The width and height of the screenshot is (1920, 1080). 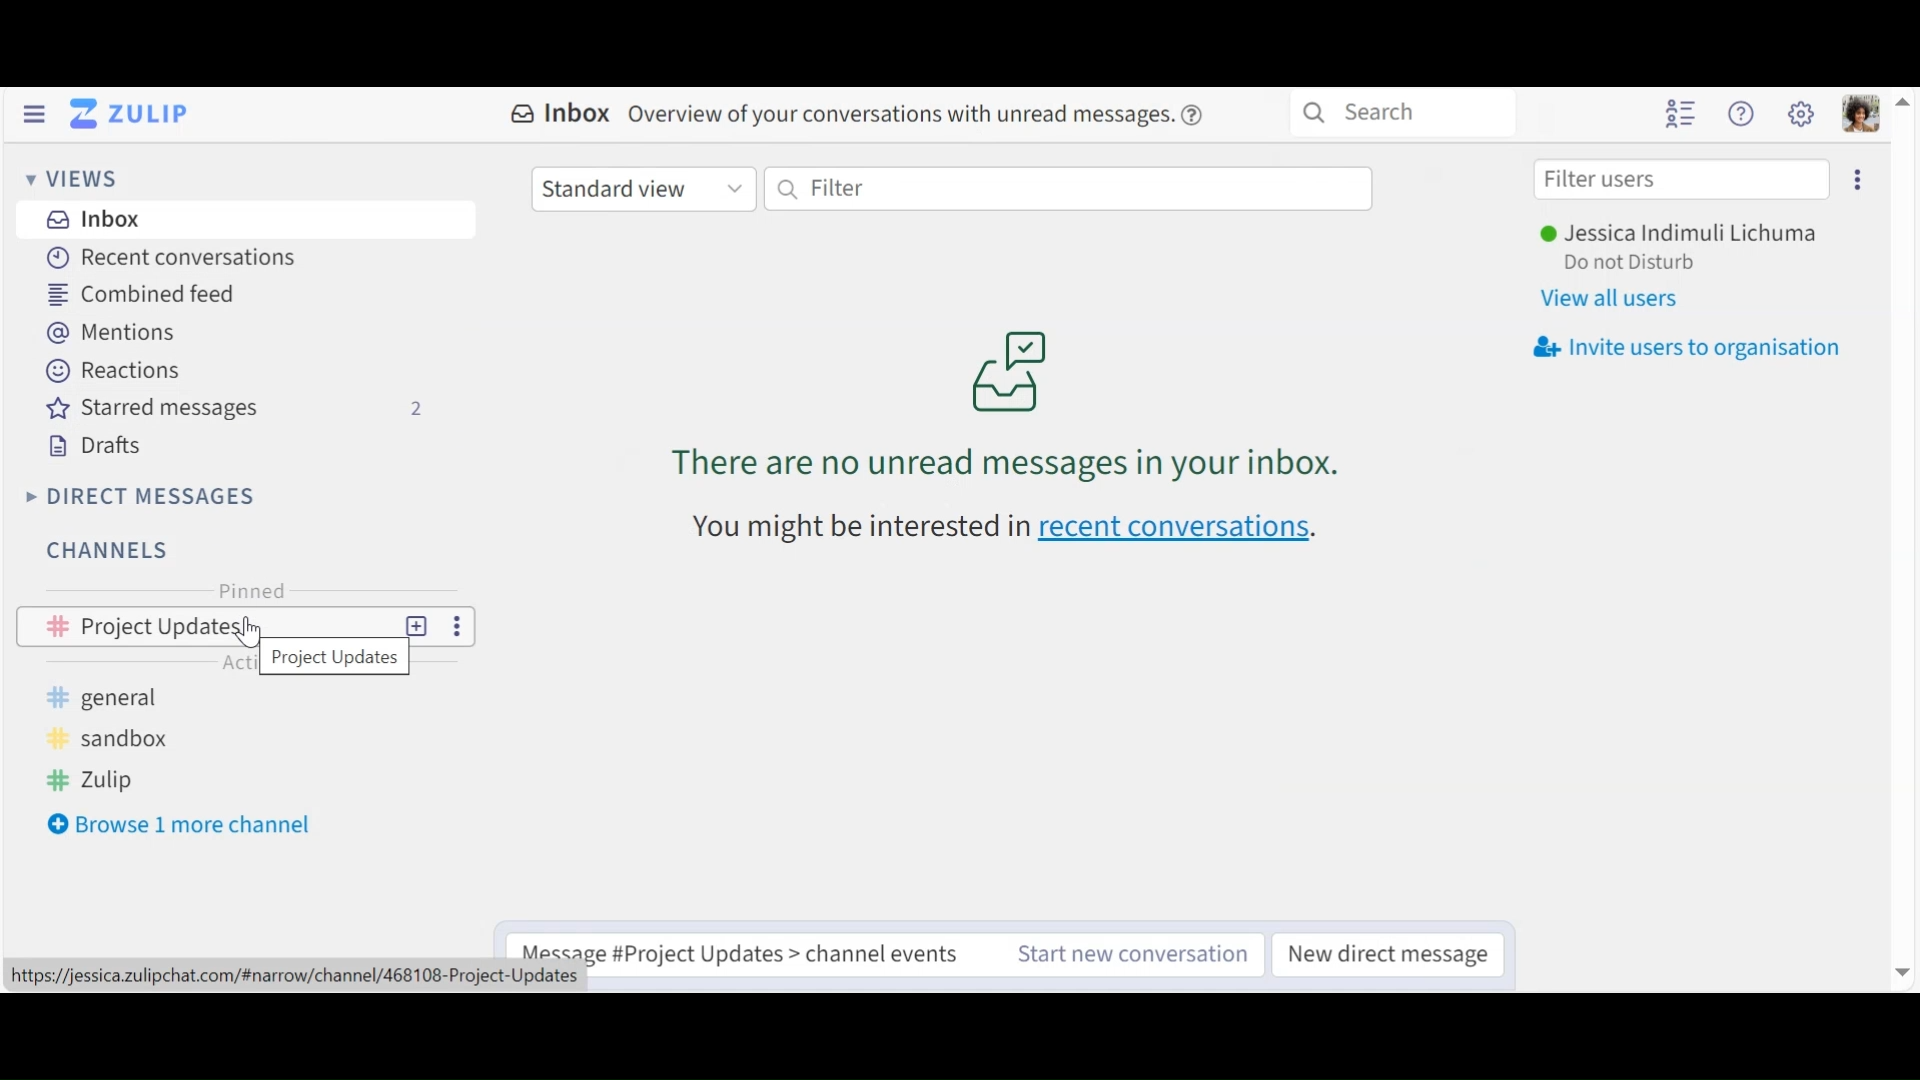 I want to click on project updates, so click(x=334, y=656).